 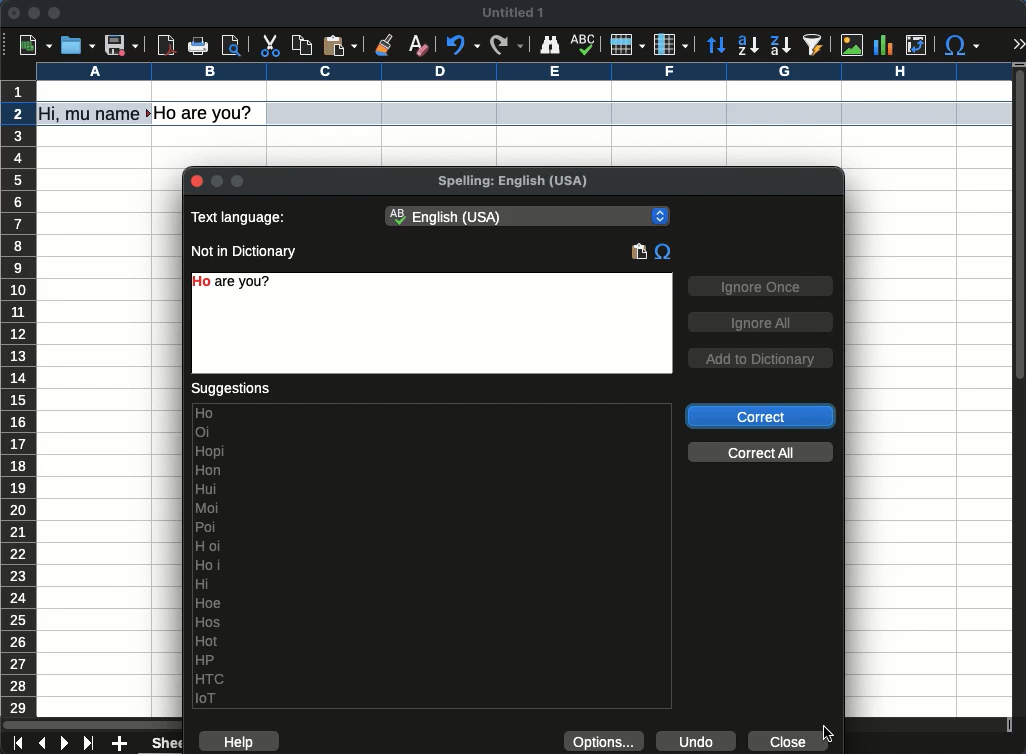 I want to click on special character, so click(x=962, y=46).